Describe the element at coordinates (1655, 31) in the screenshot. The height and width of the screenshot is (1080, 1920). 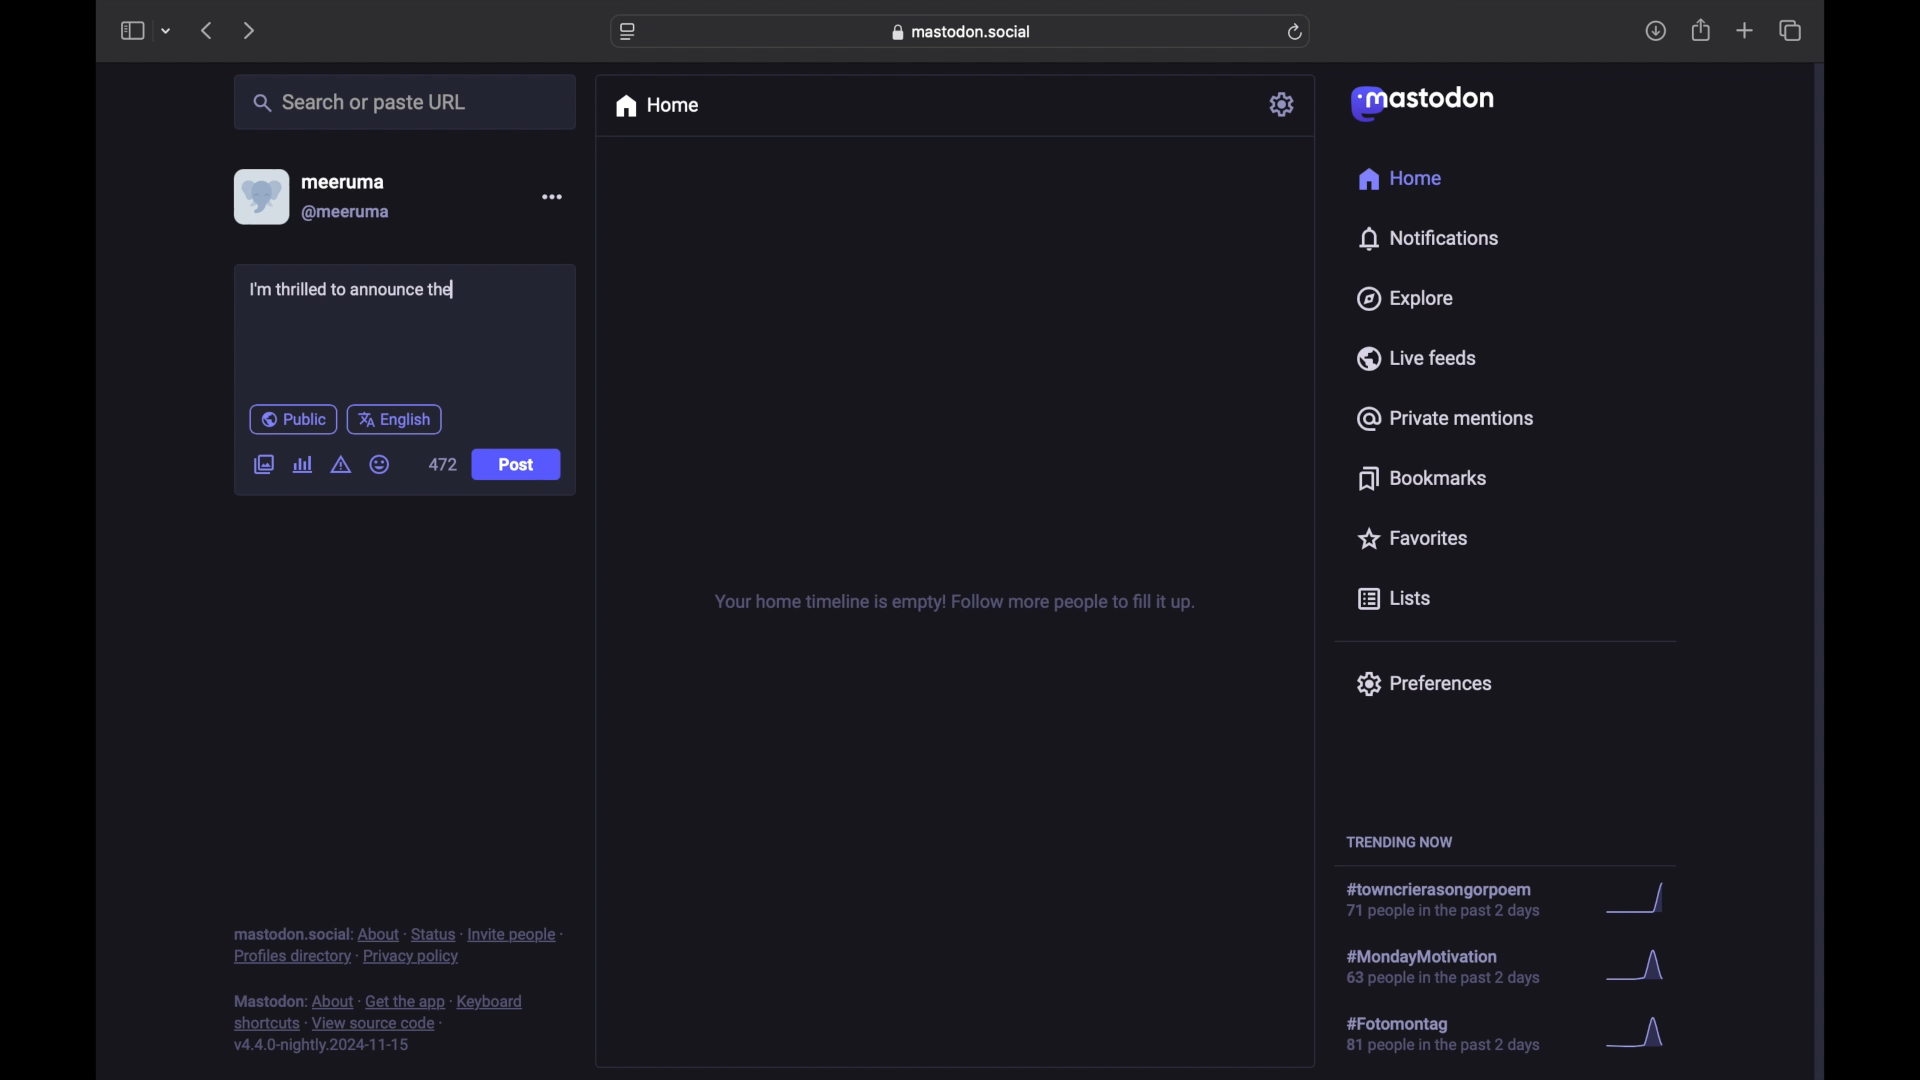
I see `downloads` at that location.